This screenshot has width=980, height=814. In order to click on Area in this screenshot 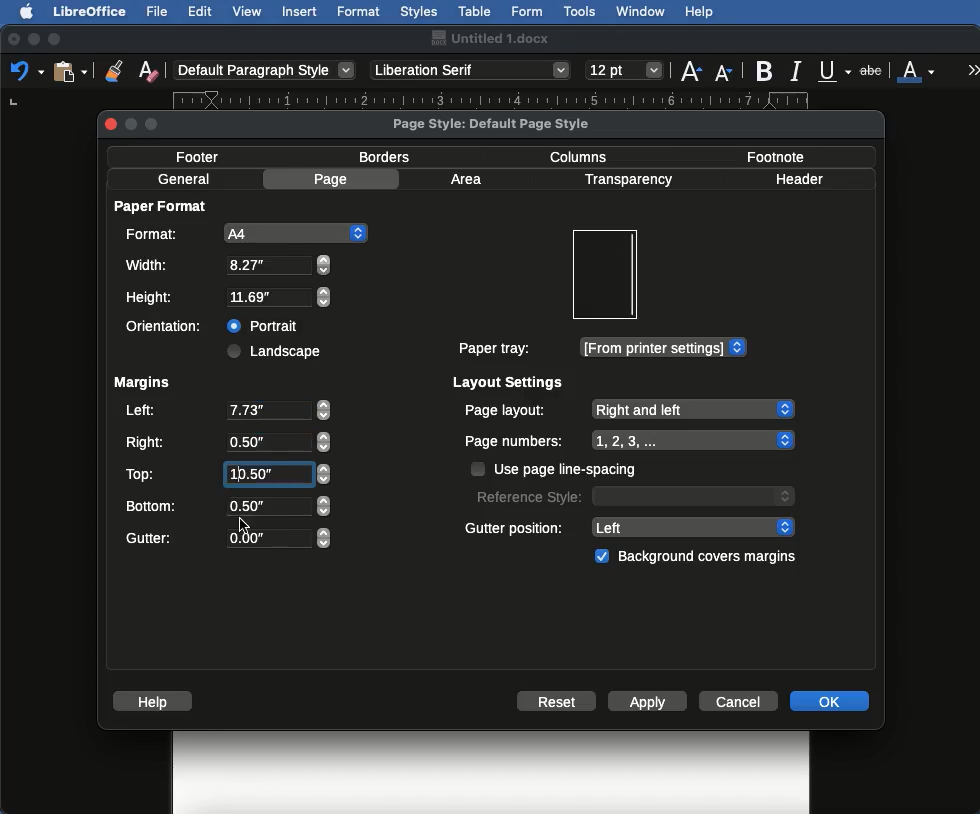, I will do `click(469, 179)`.